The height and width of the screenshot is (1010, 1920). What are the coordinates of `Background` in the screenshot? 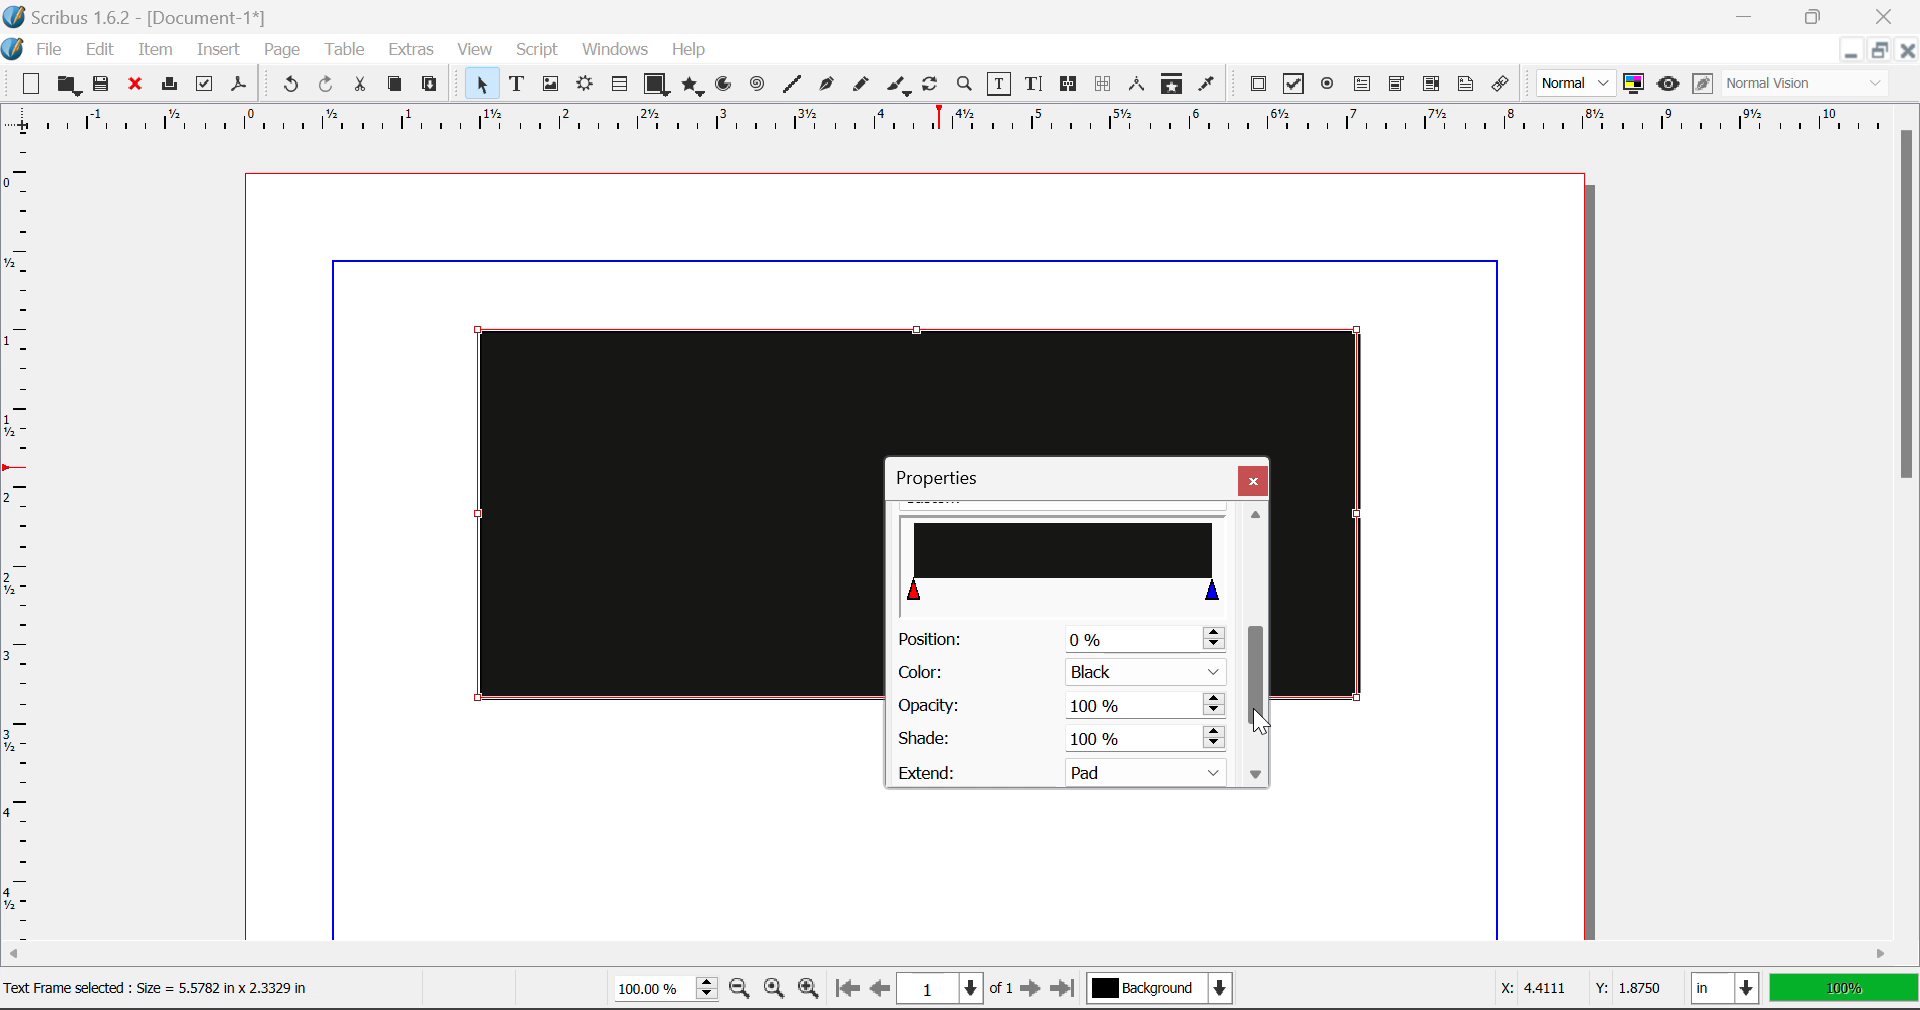 It's located at (1165, 991).